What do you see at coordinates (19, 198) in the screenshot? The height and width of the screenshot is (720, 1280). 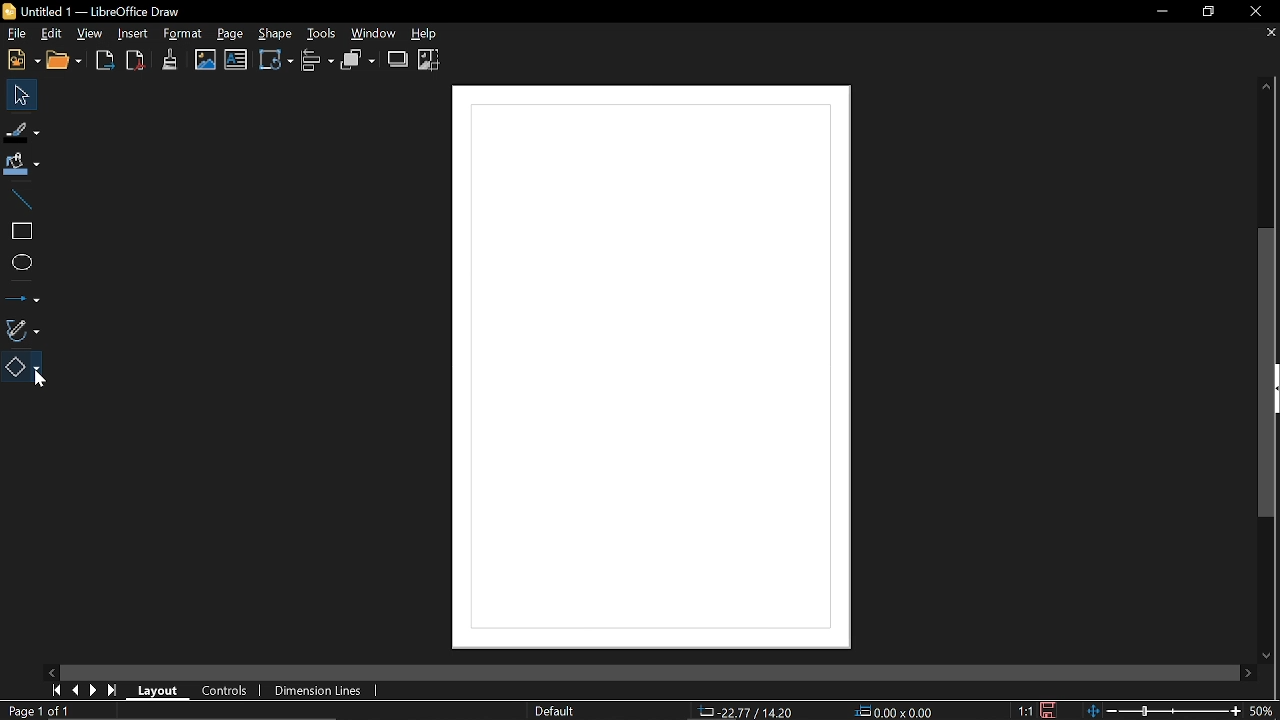 I see `Line` at bounding box center [19, 198].